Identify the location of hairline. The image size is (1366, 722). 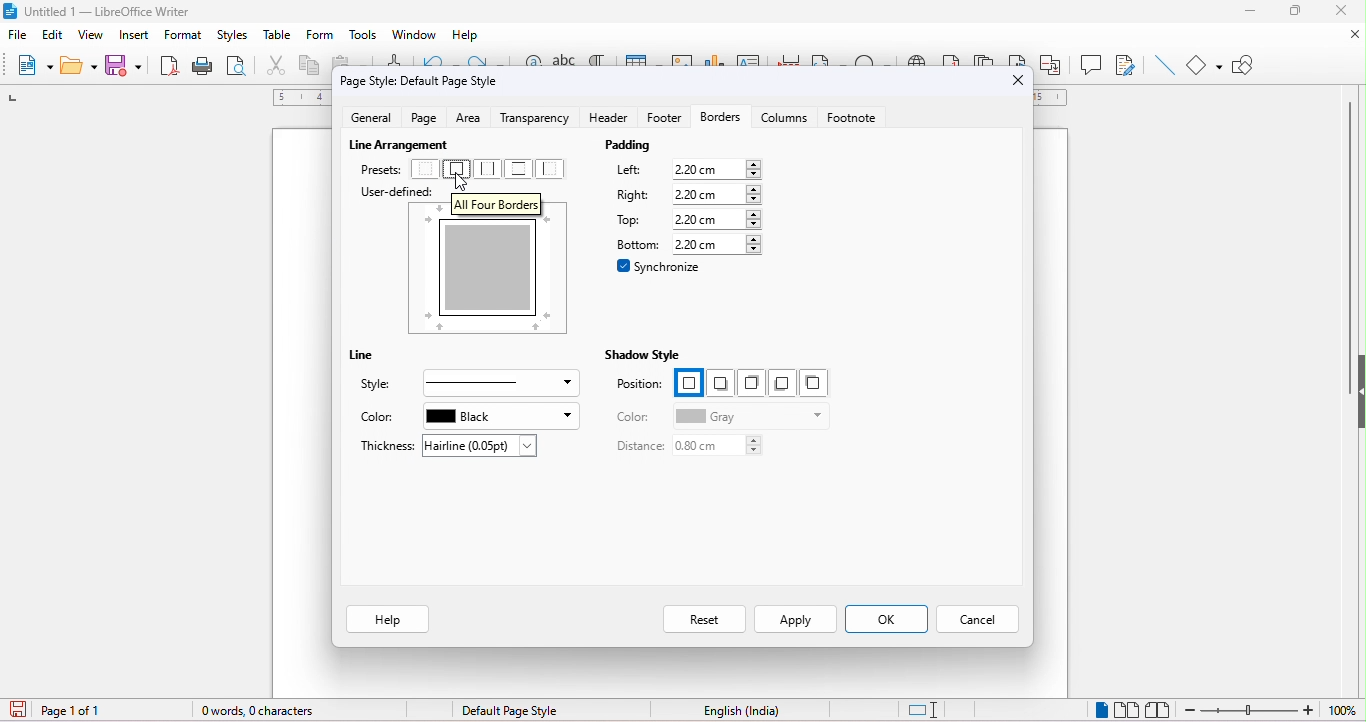
(480, 445).